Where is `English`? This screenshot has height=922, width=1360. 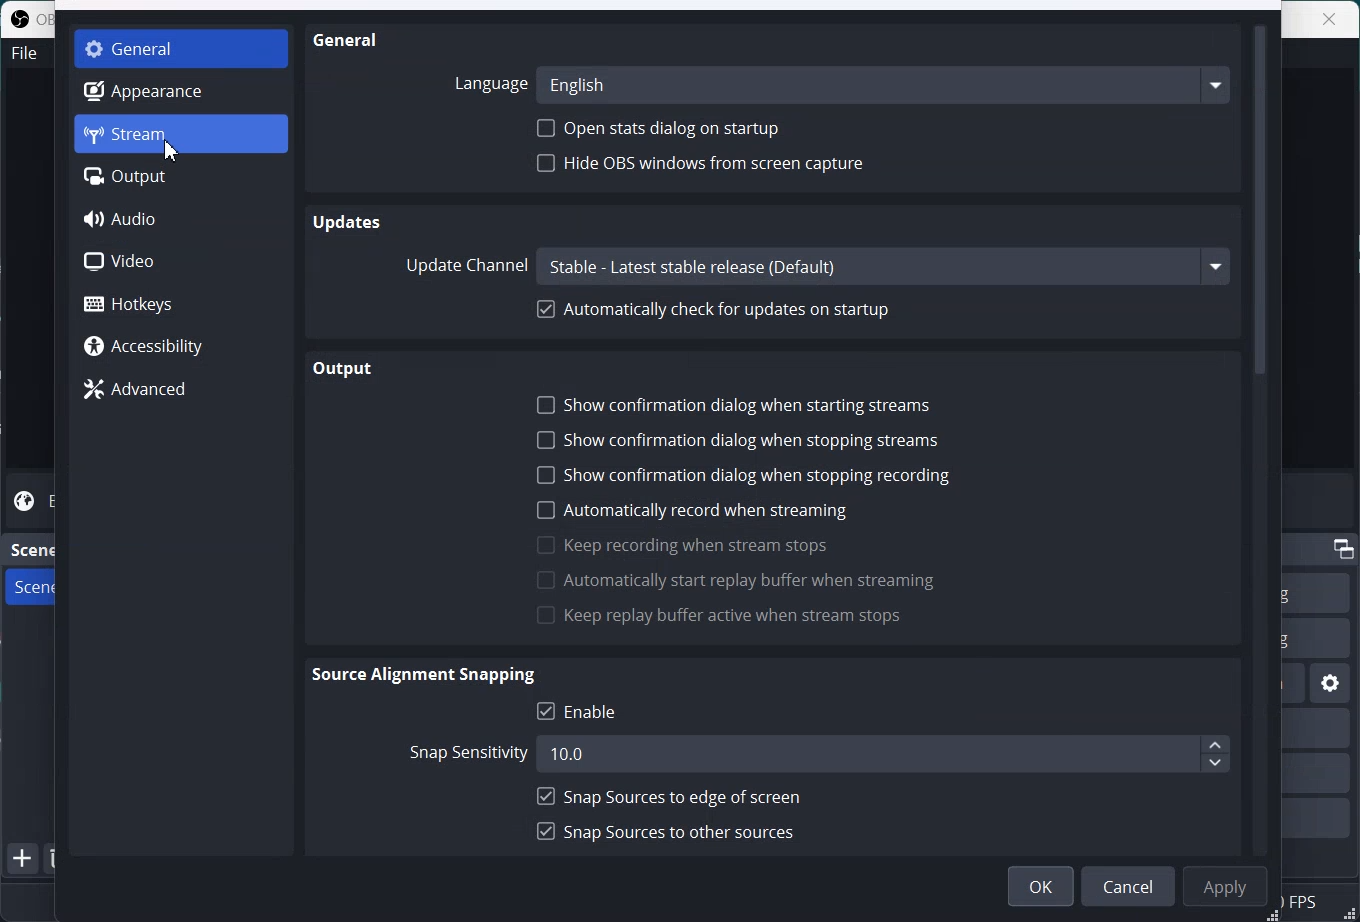
English is located at coordinates (882, 86).